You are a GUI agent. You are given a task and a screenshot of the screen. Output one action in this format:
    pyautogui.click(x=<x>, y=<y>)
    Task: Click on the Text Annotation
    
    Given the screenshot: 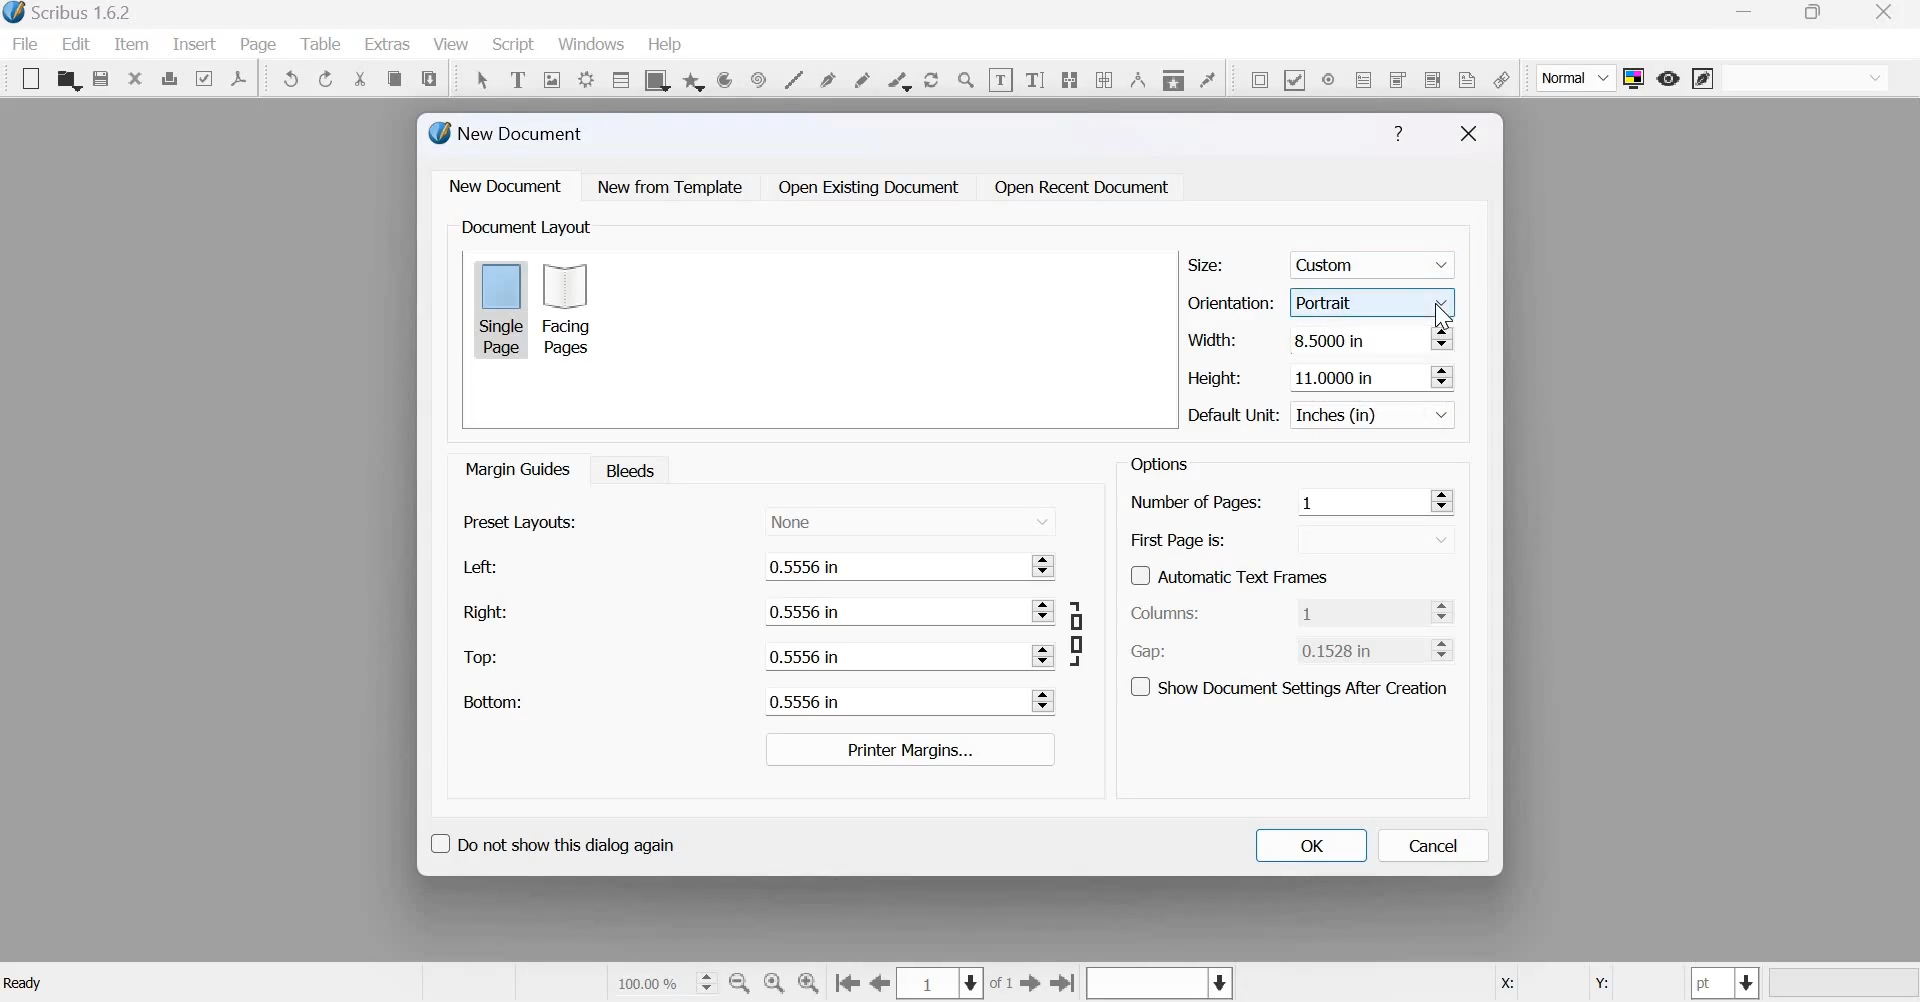 What is the action you would take?
    pyautogui.click(x=1467, y=79)
    